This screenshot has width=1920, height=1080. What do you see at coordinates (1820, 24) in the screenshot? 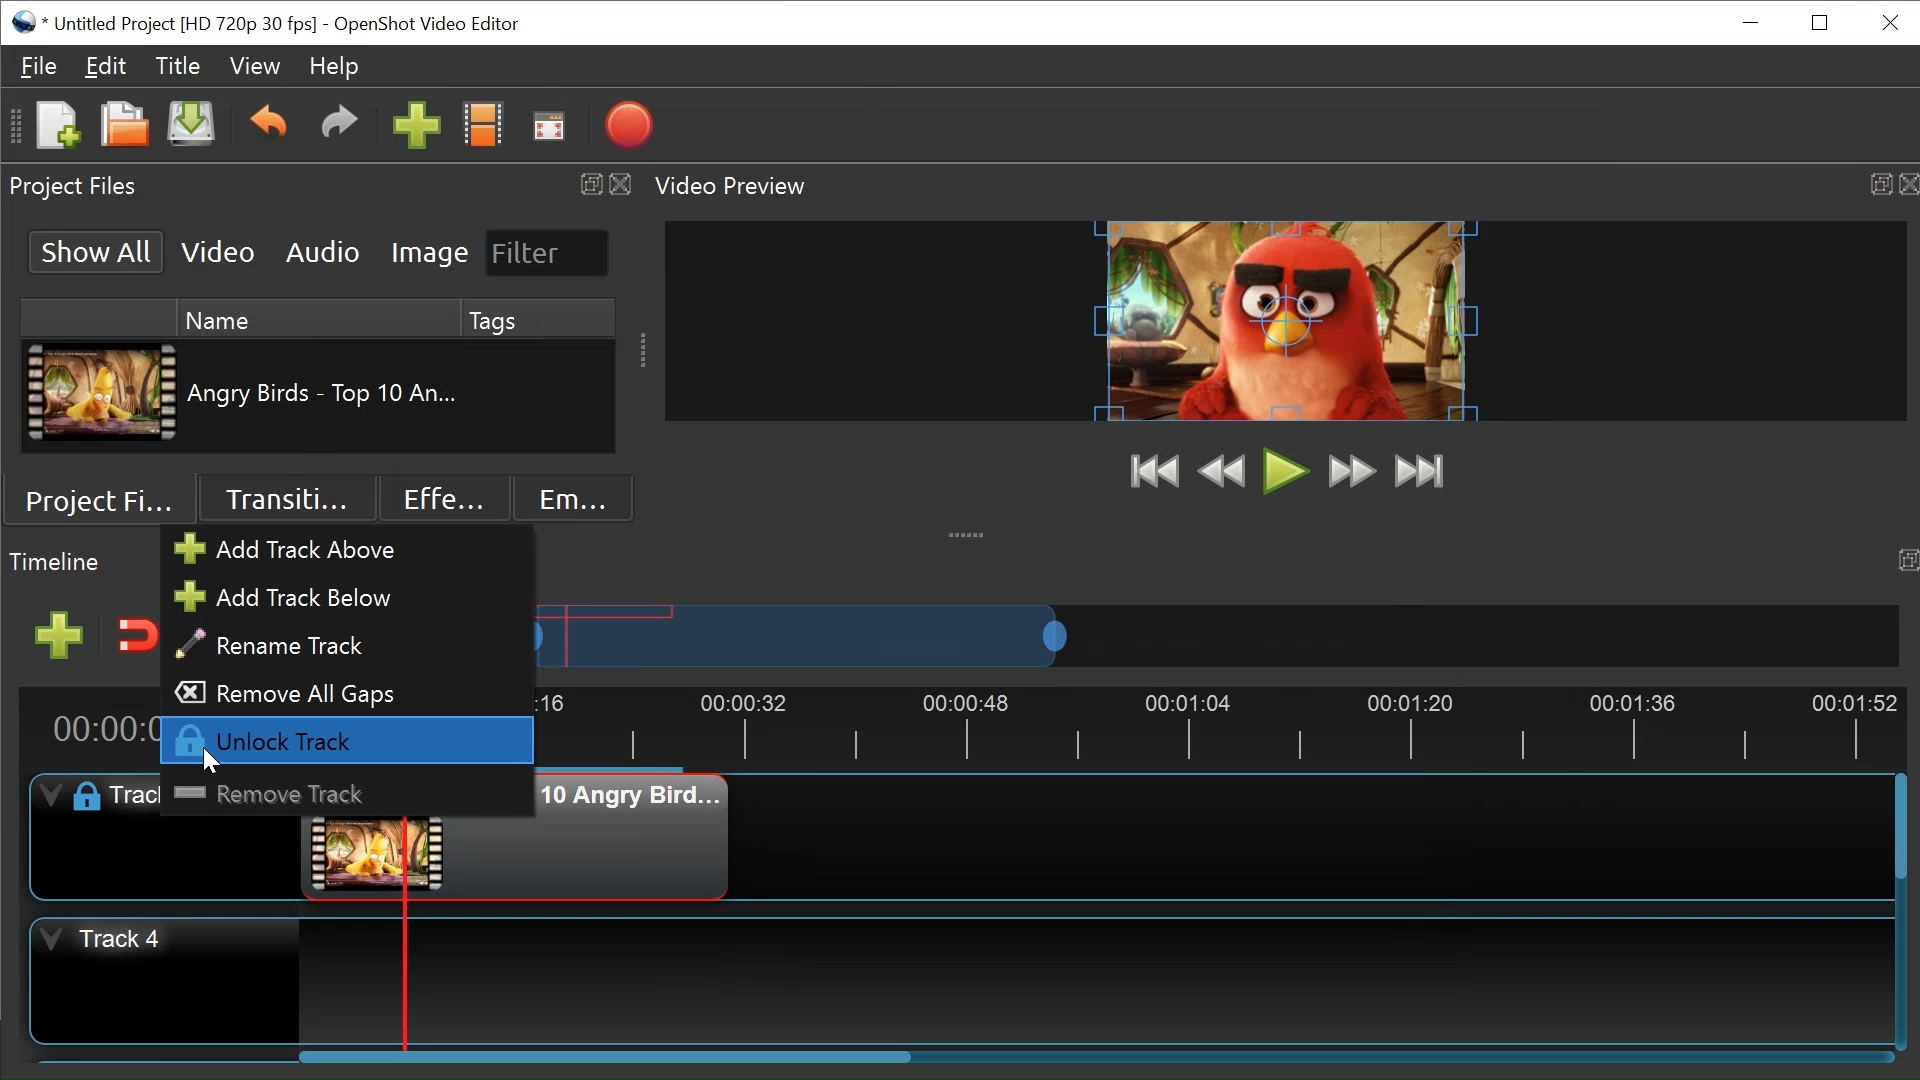
I see `Restore ` at bounding box center [1820, 24].